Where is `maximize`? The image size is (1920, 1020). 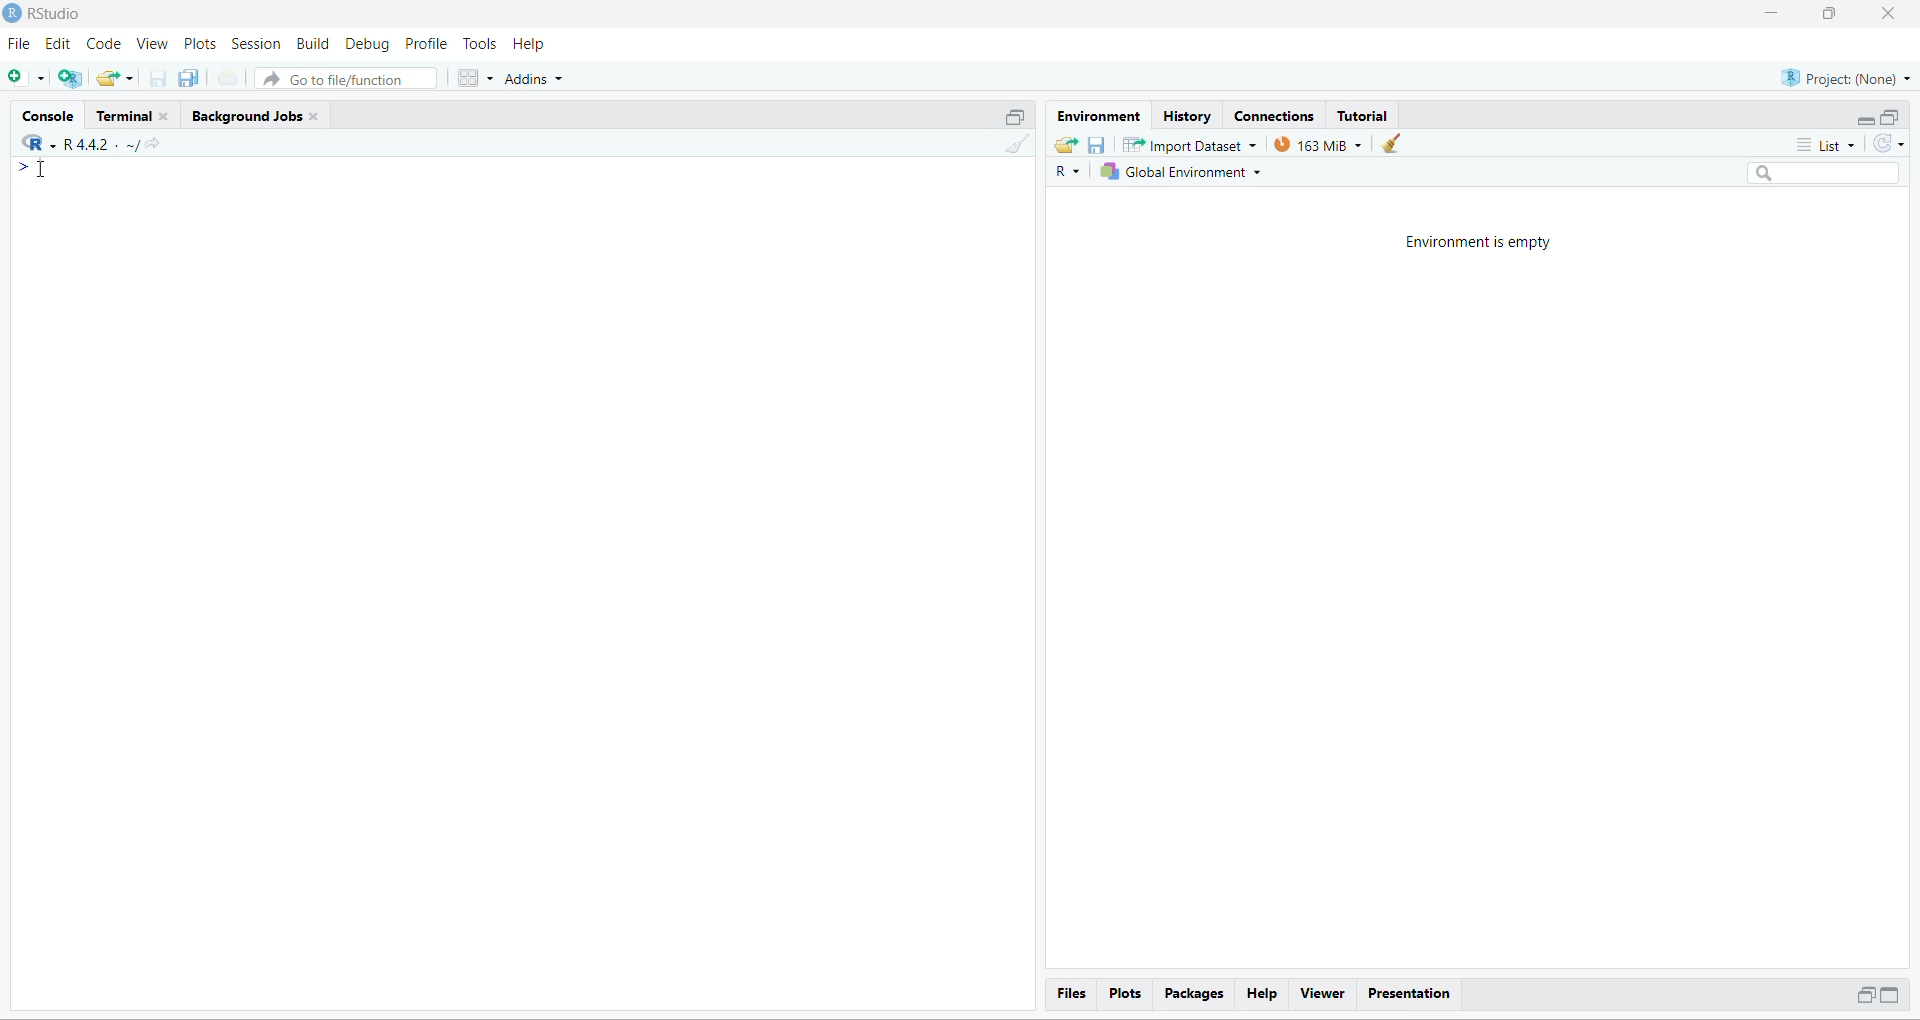 maximize is located at coordinates (1891, 994).